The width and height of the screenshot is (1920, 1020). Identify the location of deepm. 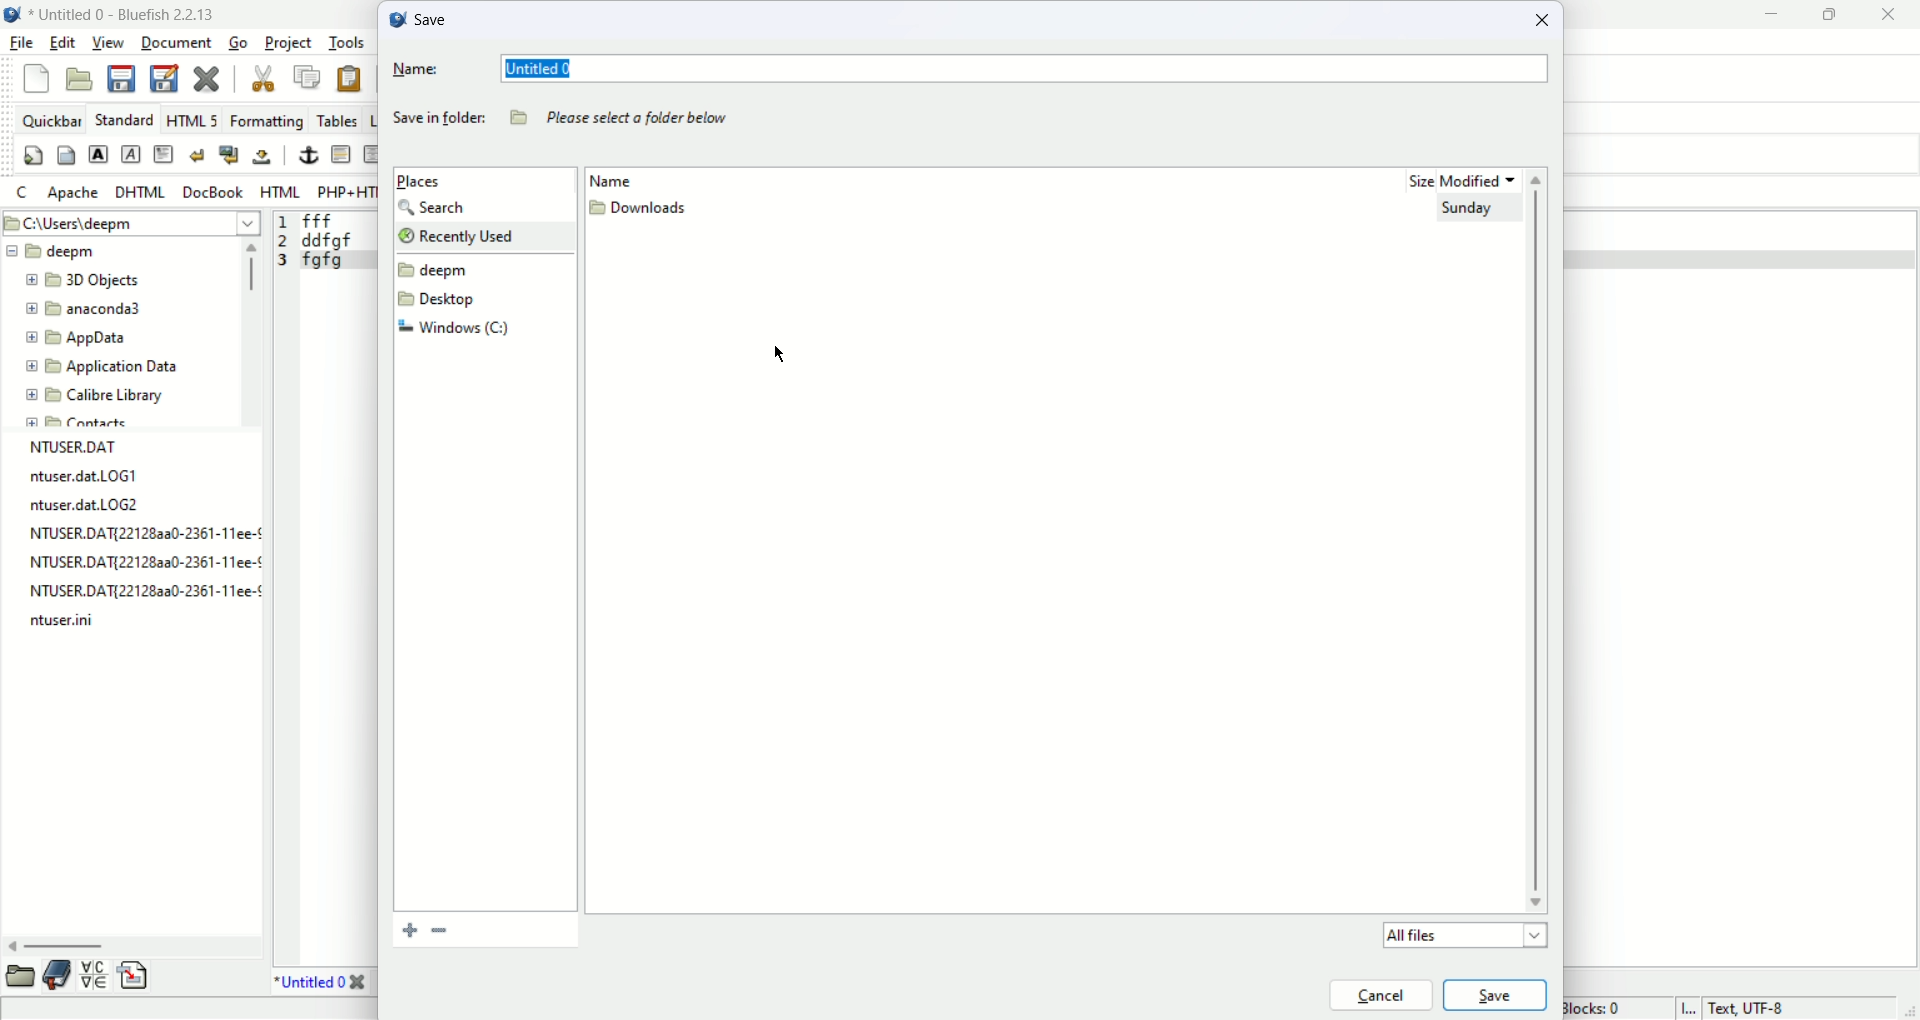
(53, 252).